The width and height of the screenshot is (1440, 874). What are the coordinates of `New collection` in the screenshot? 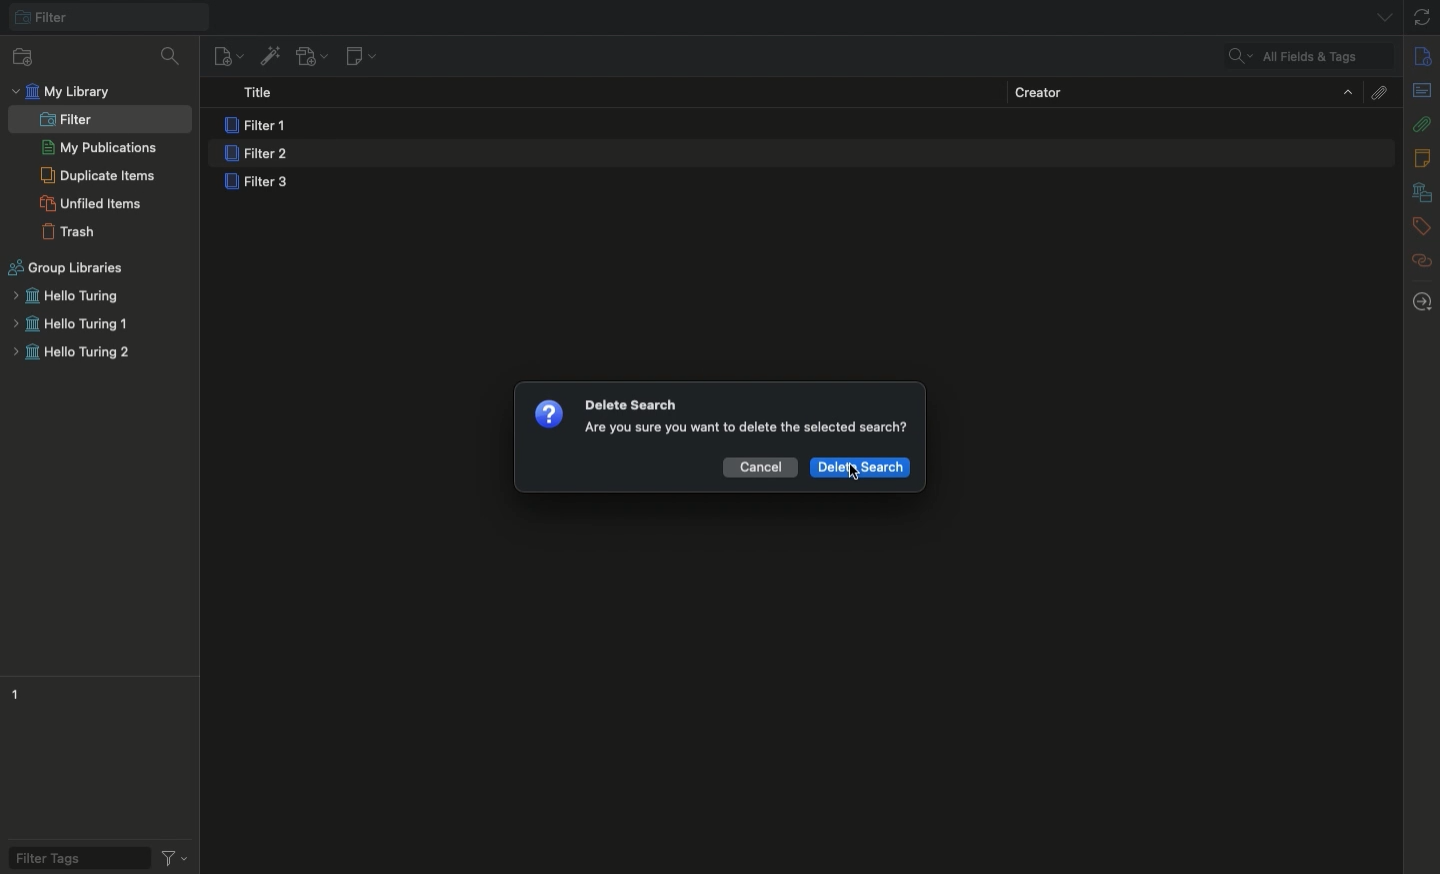 It's located at (19, 56).